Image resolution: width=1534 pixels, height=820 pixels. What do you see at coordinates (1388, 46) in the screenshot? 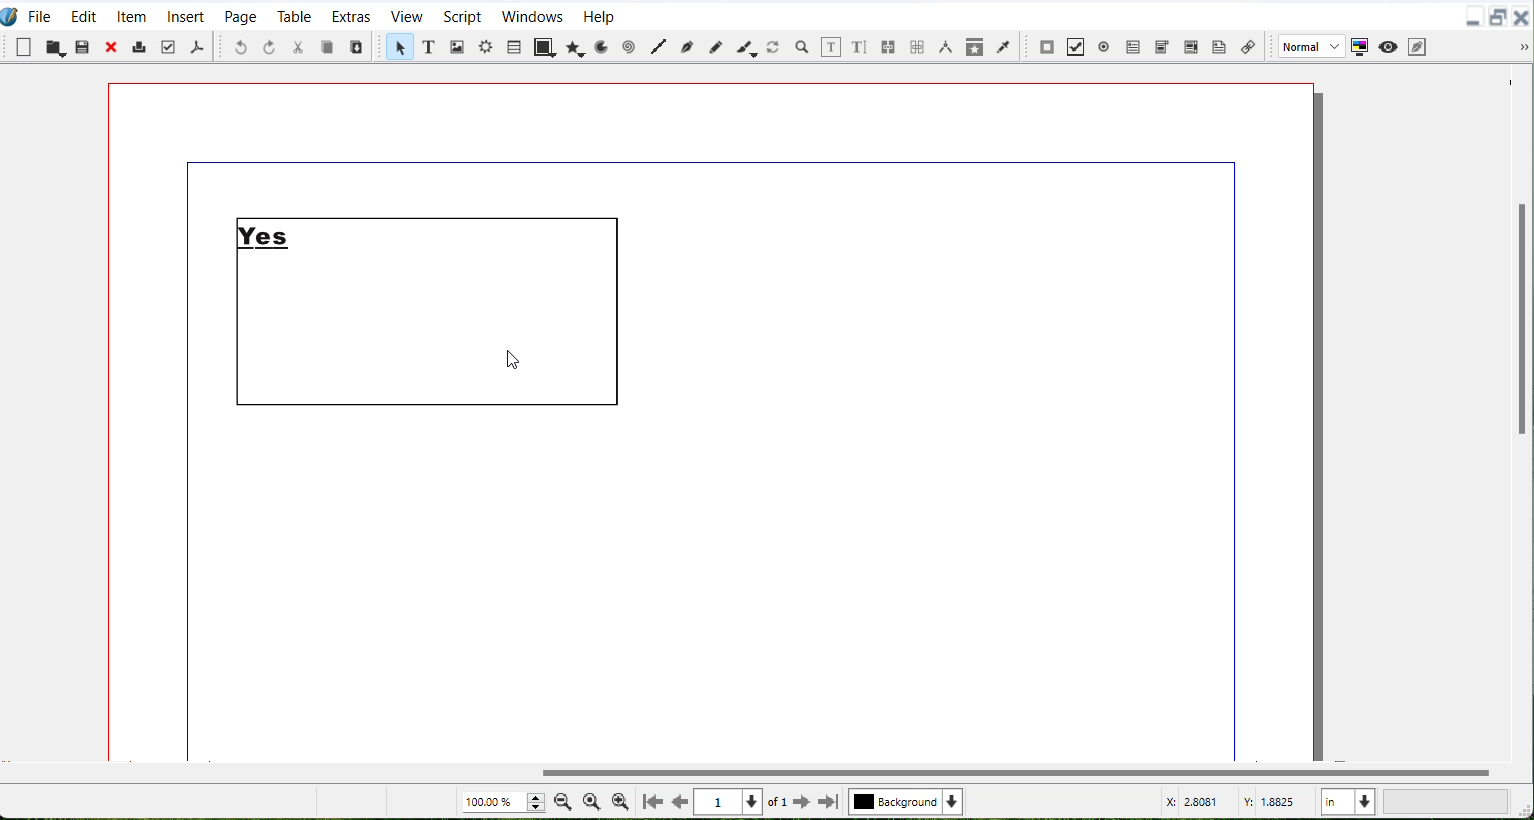
I see `Preview Mode` at bounding box center [1388, 46].